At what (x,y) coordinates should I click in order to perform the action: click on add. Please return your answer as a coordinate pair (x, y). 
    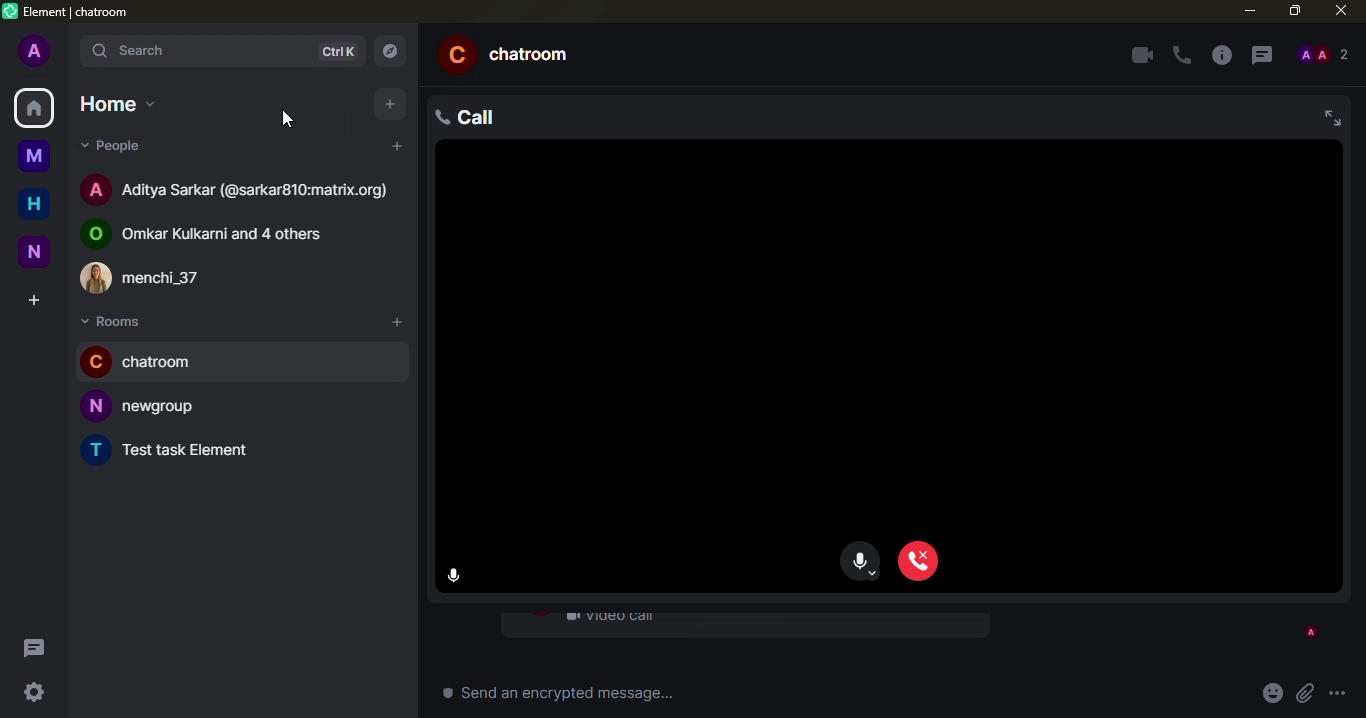
    Looking at the image, I should click on (390, 146).